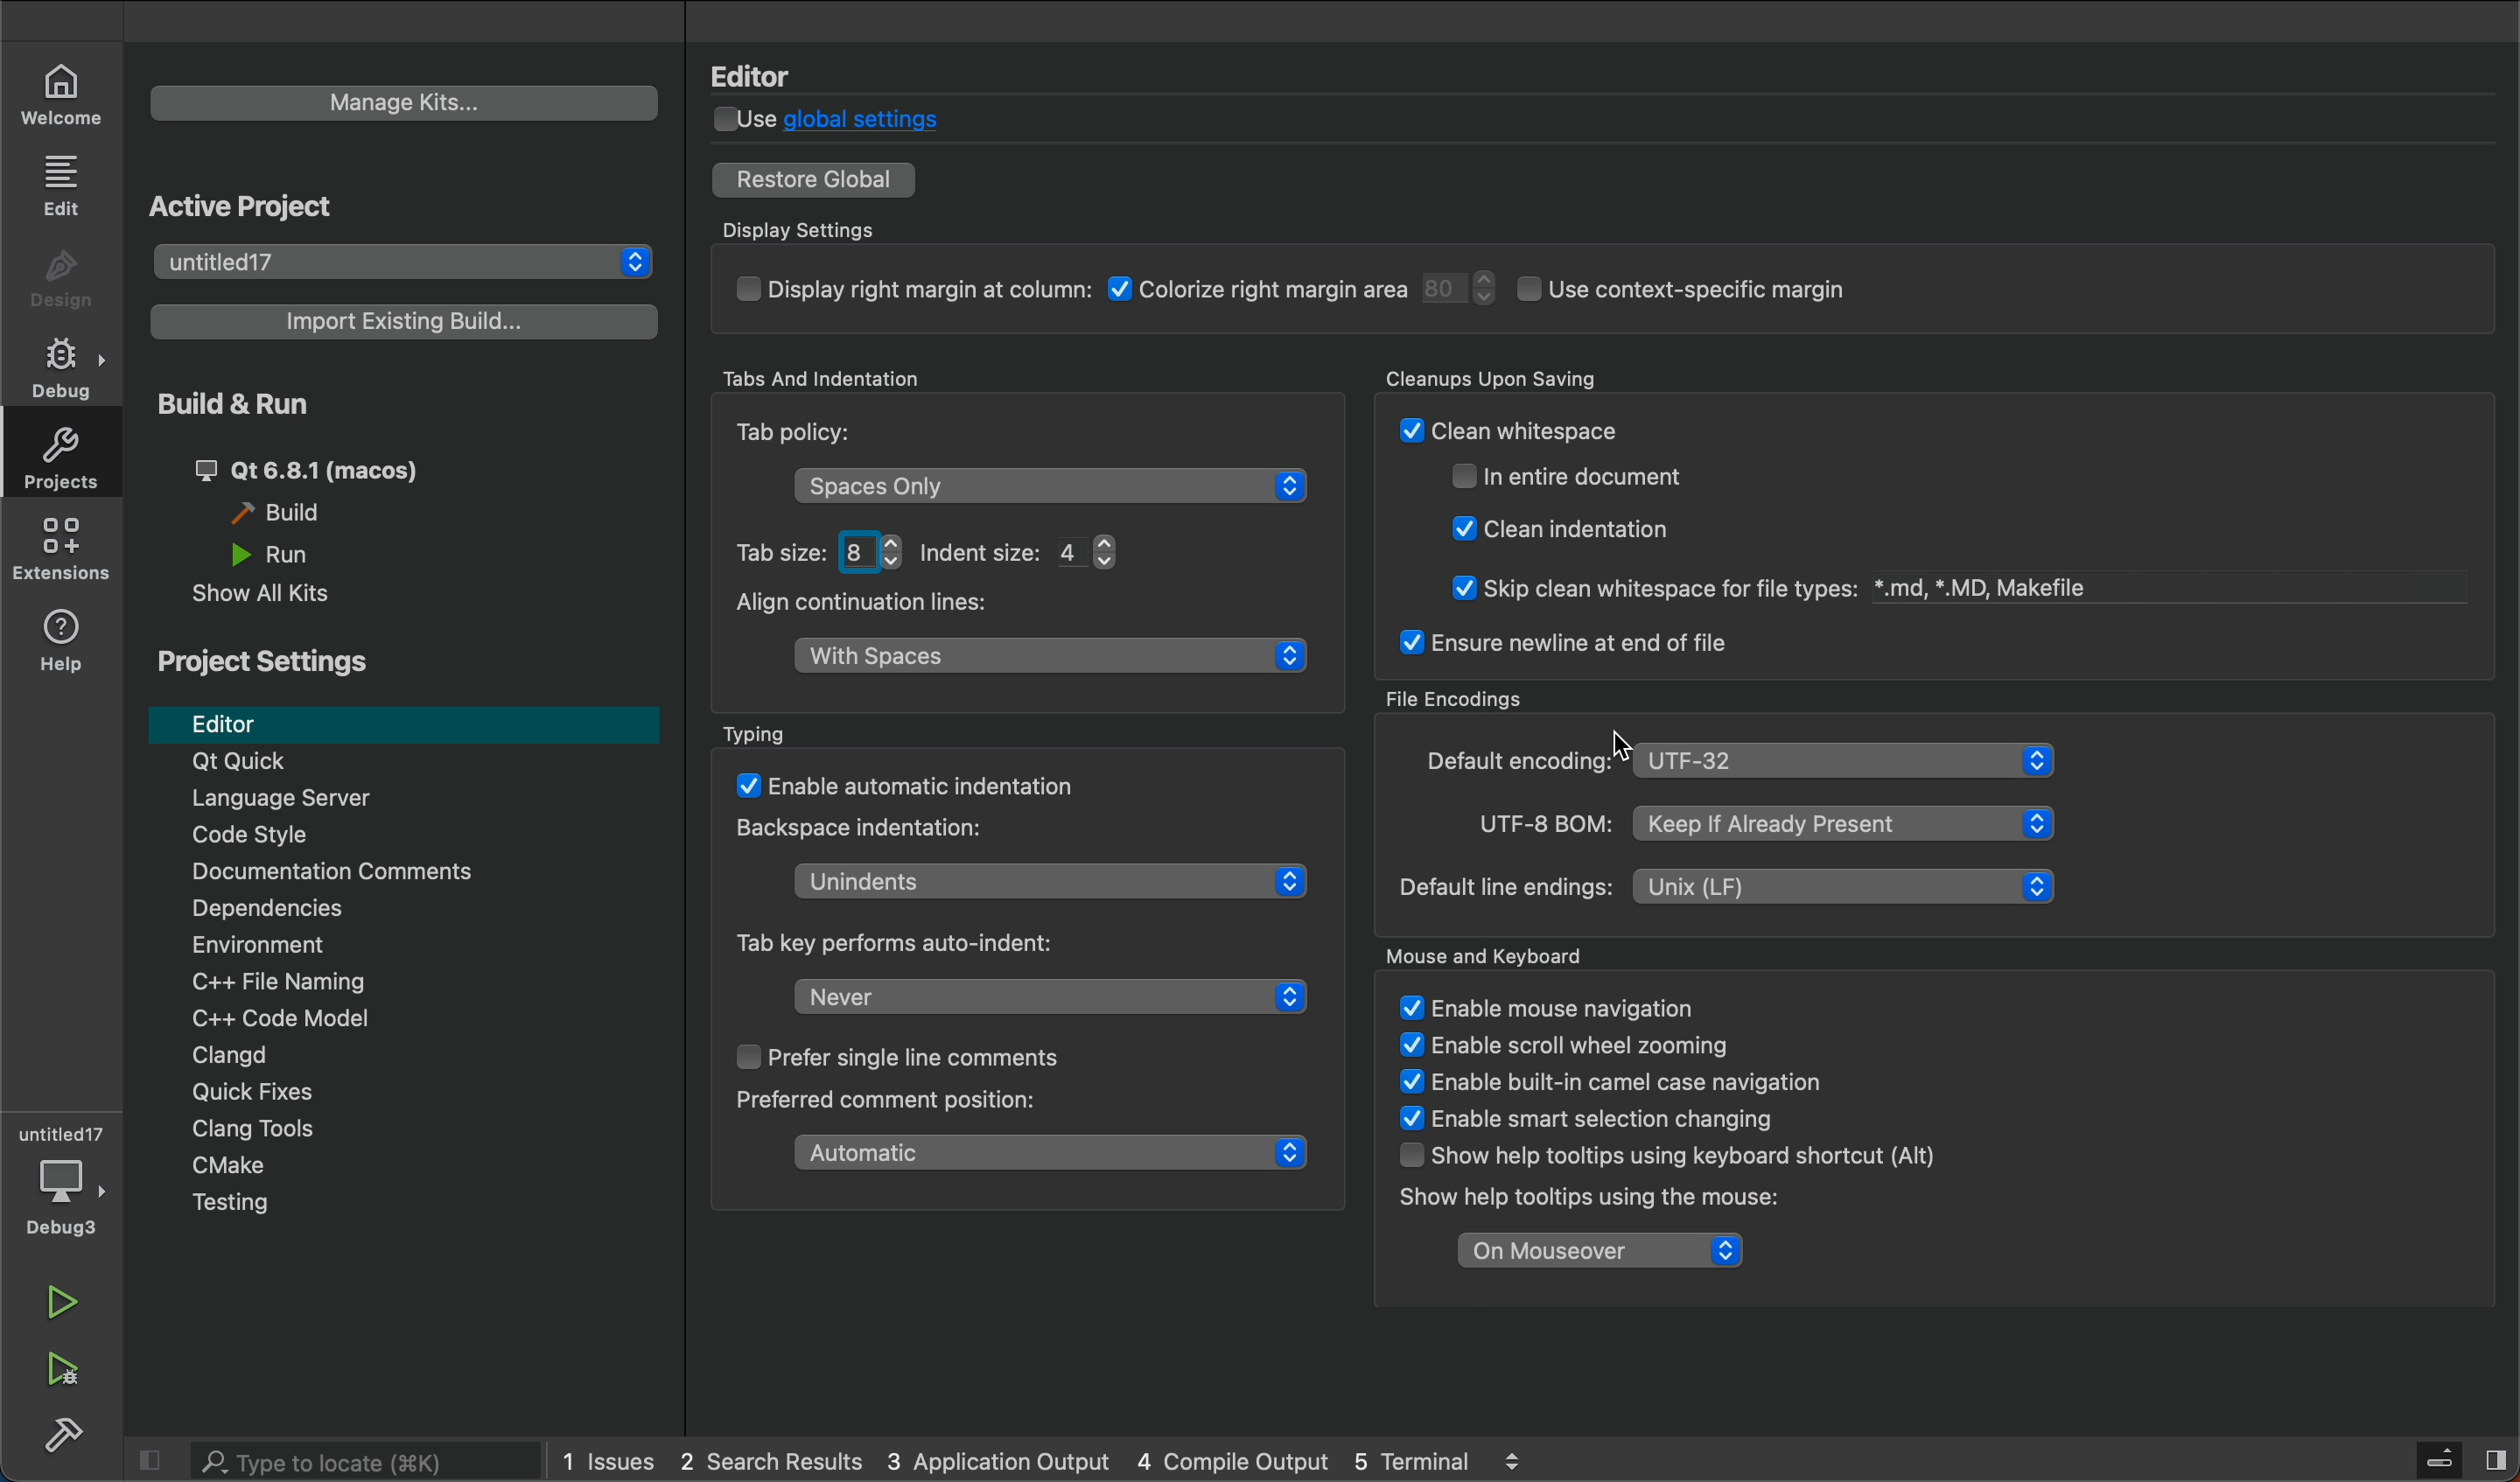 Image resolution: width=2520 pixels, height=1482 pixels. What do you see at coordinates (385, 978) in the screenshot?
I see `file naming` at bounding box center [385, 978].